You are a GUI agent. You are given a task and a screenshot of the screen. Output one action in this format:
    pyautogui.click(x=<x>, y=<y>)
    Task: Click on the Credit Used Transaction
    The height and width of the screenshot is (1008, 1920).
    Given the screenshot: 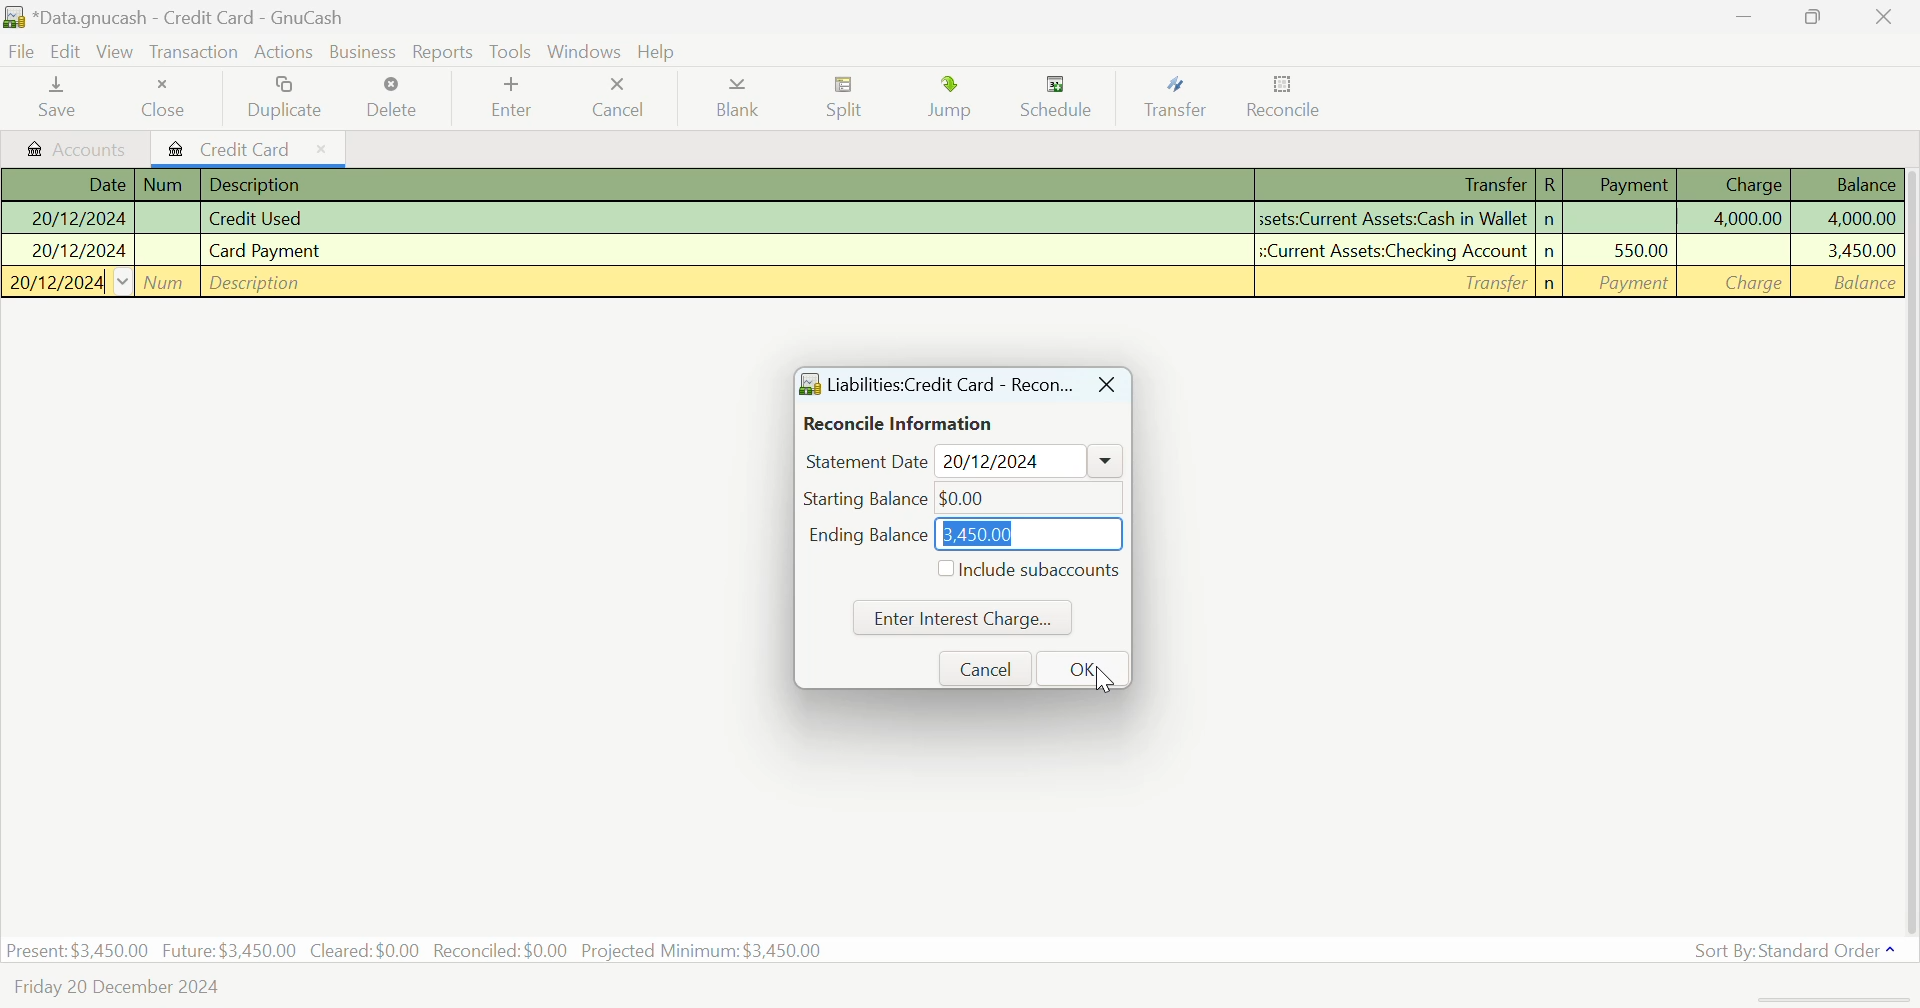 What is the action you would take?
    pyautogui.click(x=948, y=218)
    